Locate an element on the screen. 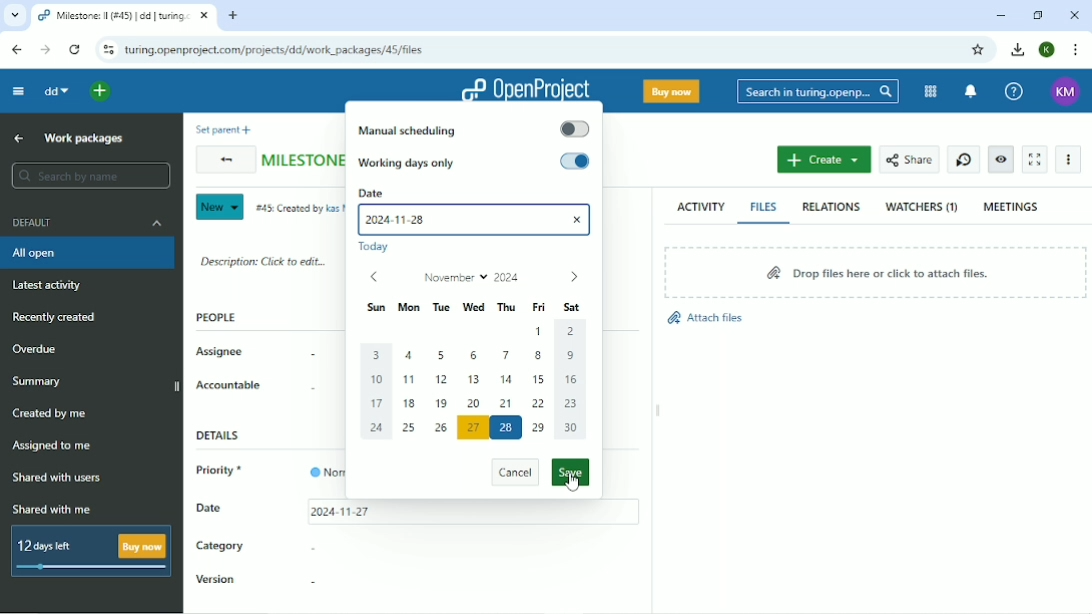 The height and width of the screenshot is (614, 1092). Back is located at coordinates (16, 50).